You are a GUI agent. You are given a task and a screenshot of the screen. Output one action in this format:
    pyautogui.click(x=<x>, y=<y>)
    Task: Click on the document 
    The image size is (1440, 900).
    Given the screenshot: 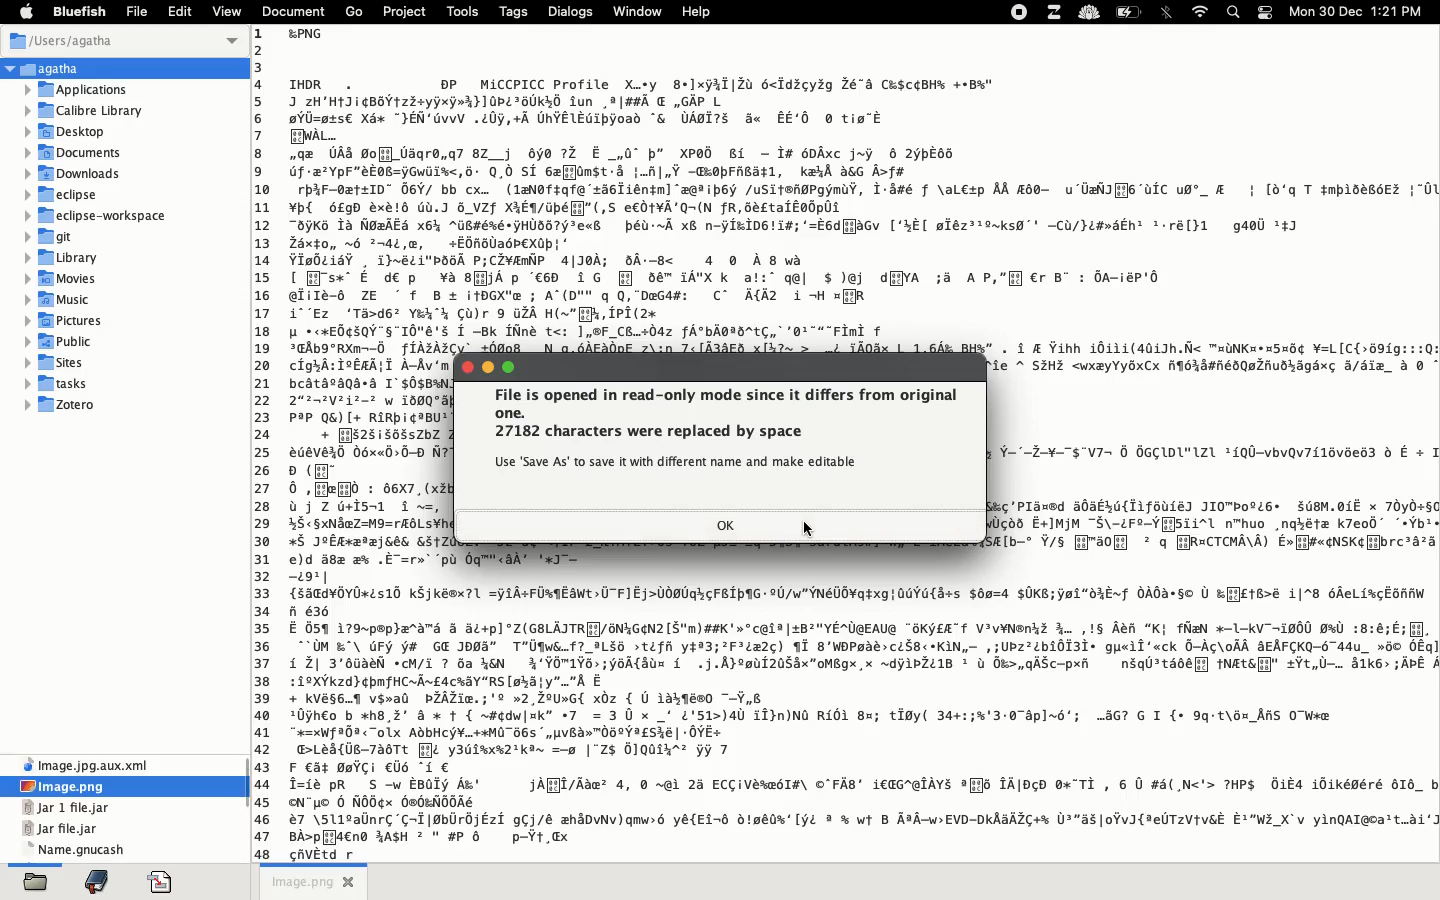 What is the action you would take?
    pyautogui.click(x=299, y=12)
    